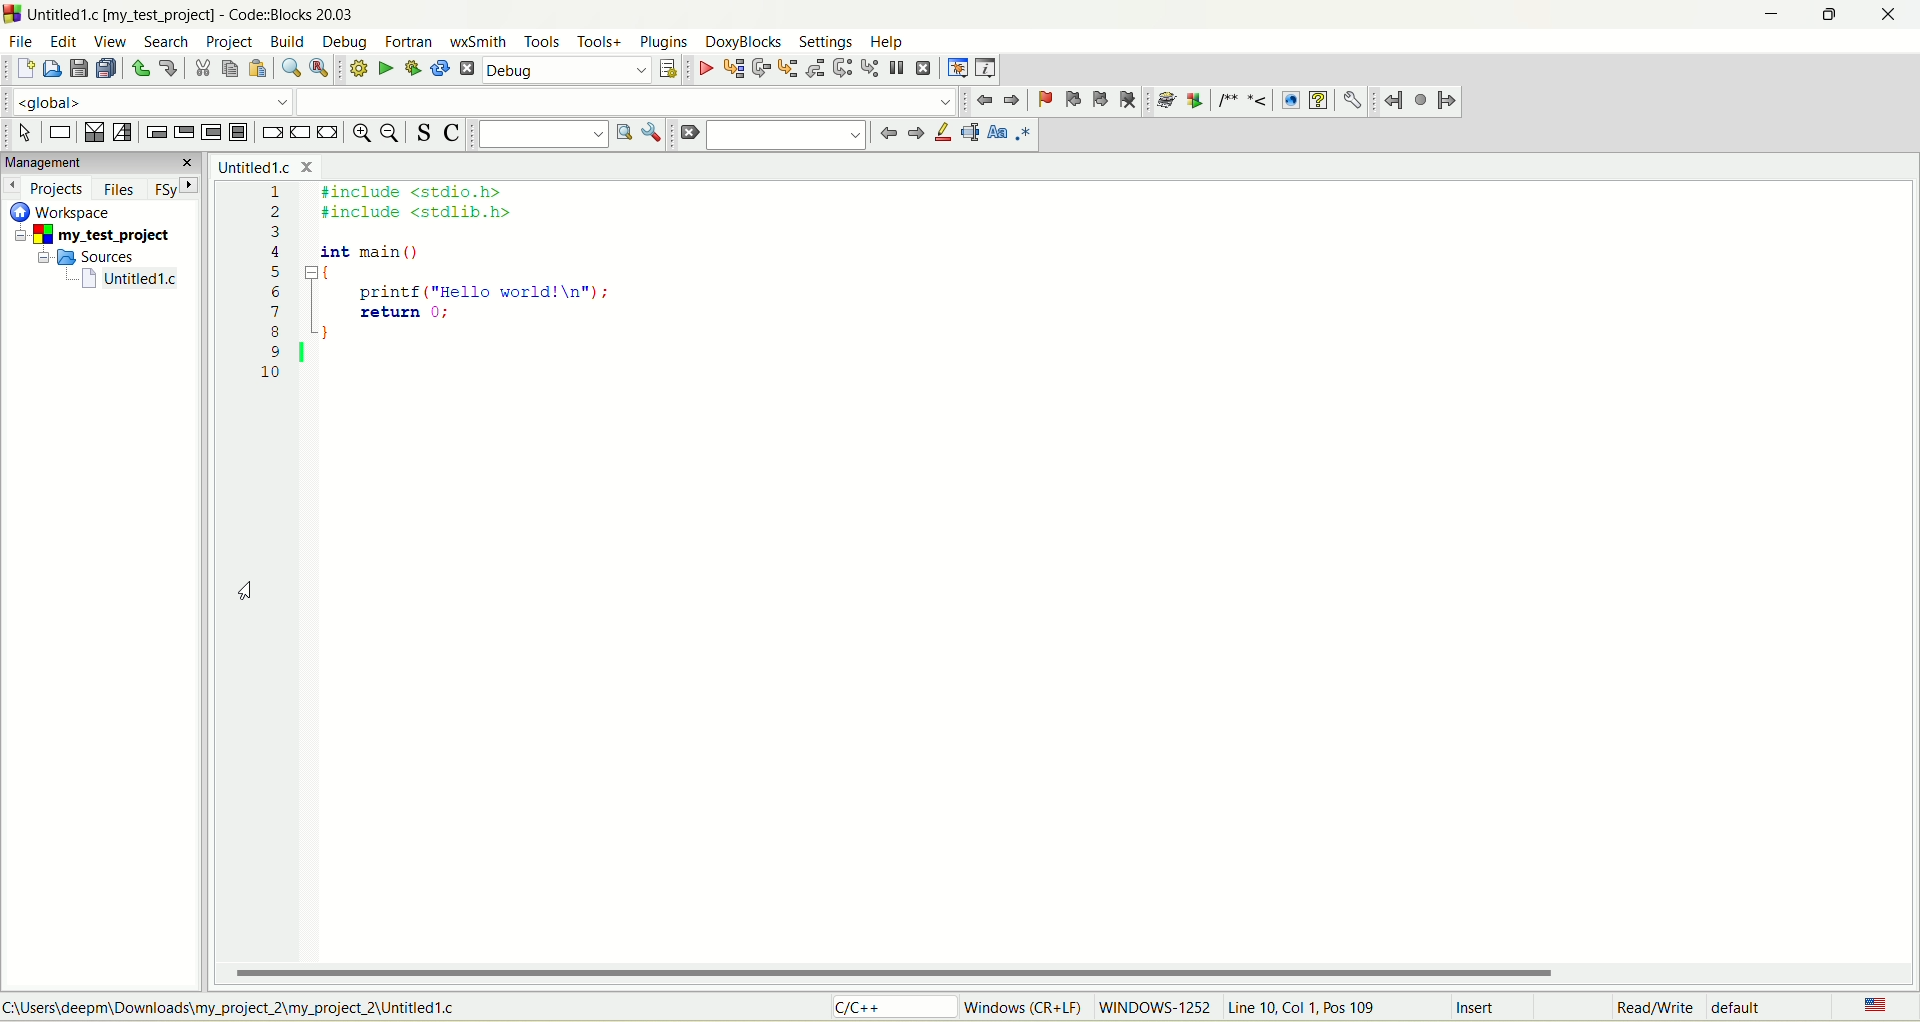 The height and width of the screenshot is (1022, 1920). Describe the element at coordinates (462, 303) in the screenshot. I see `1 #include <stdio.h>2 #include <stdlib.h>3 4 int main()5 {6 printf ("Hello world!\n"); 7 return 0;8 } 9 10` at that location.